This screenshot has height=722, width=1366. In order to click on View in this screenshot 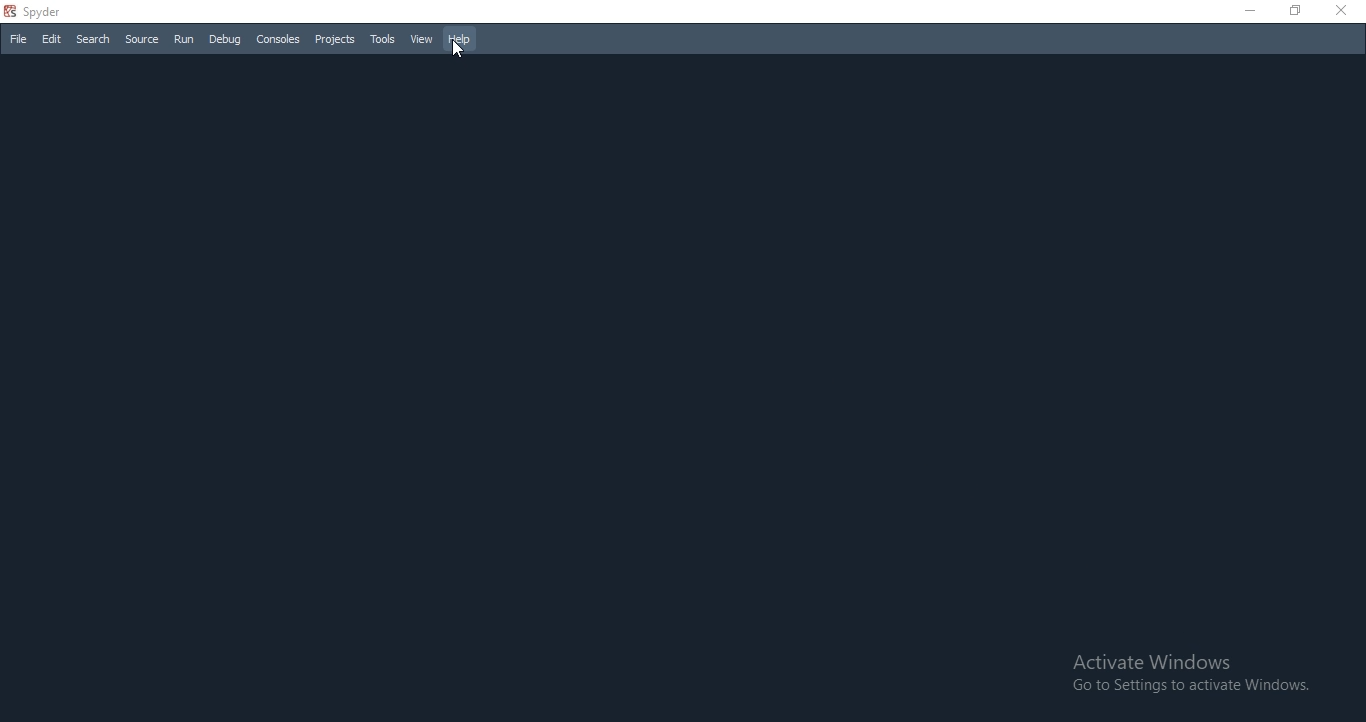, I will do `click(422, 41)`.